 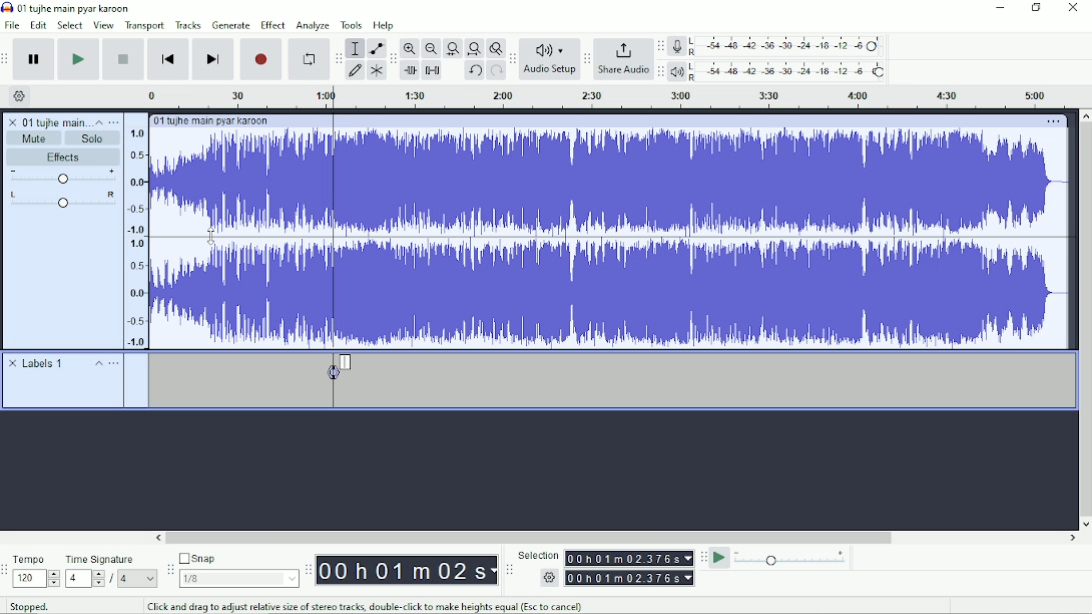 I want to click on Undo, so click(x=474, y=70).